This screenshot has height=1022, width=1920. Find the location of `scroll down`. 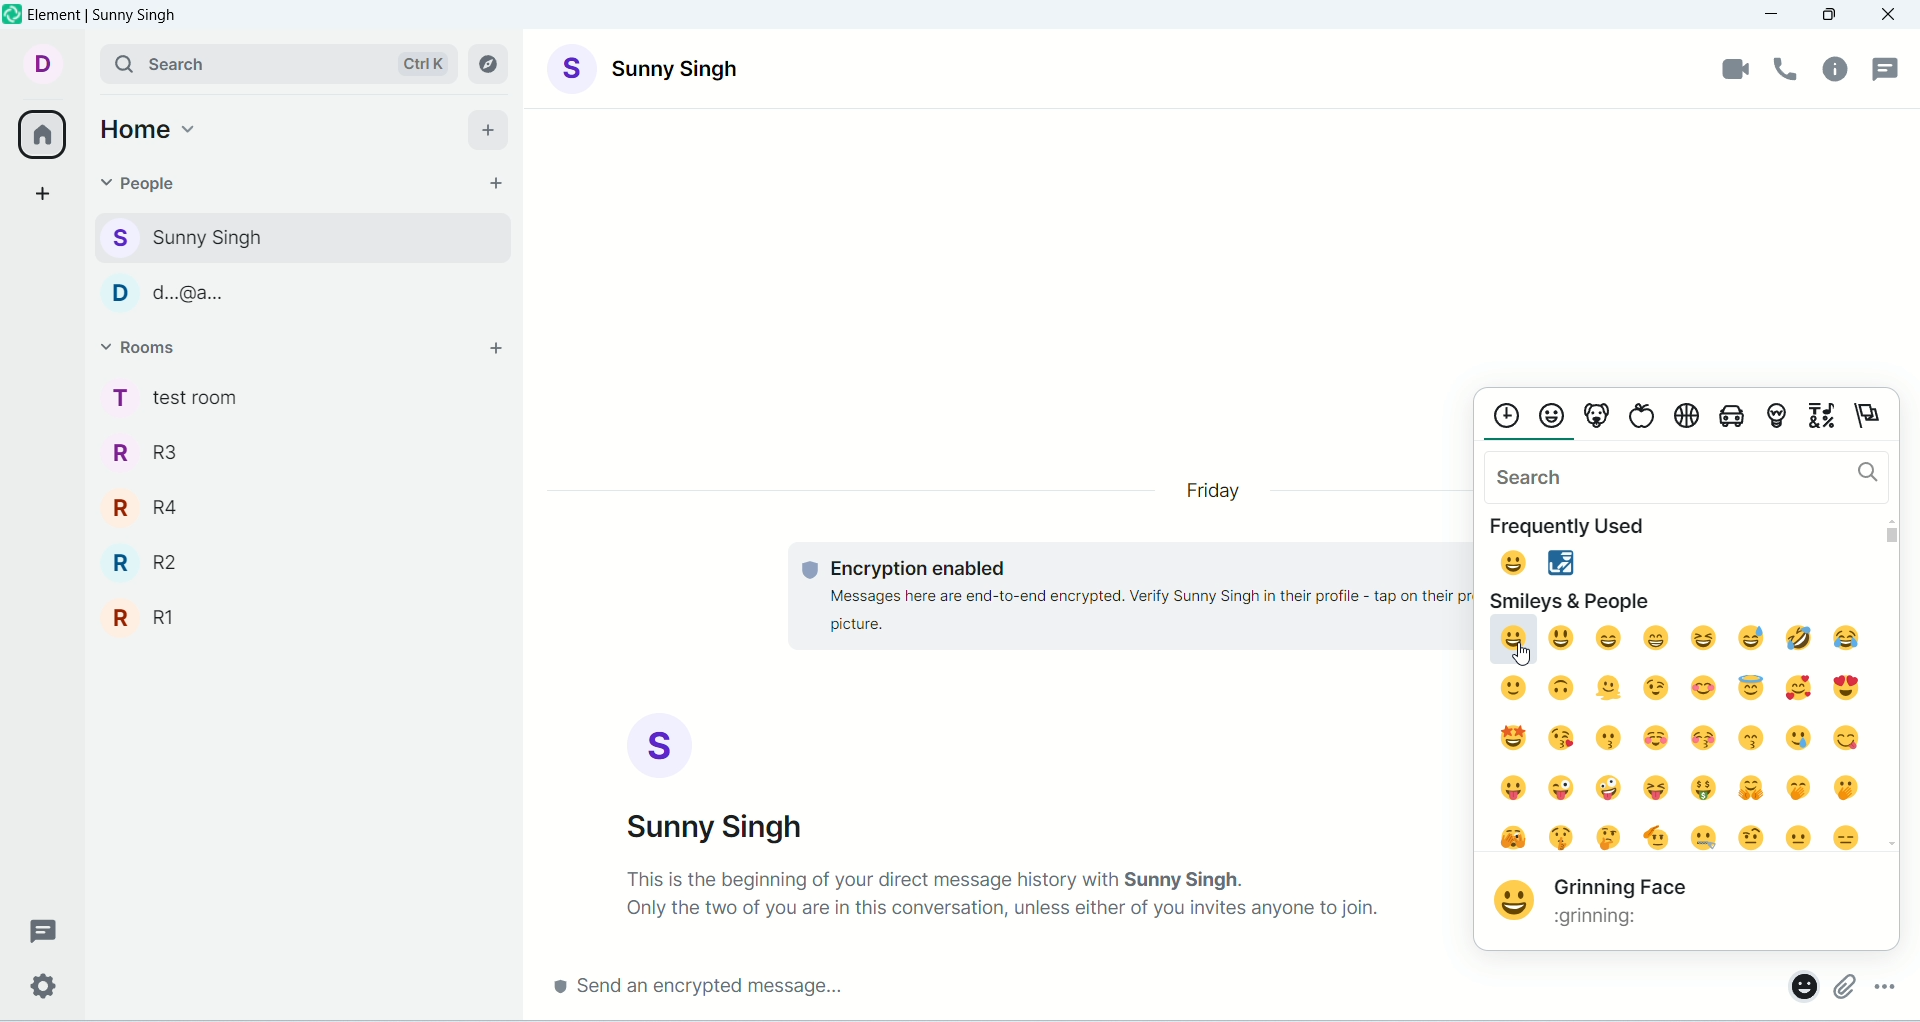

scroll down is located at coordinates (1888, 843).